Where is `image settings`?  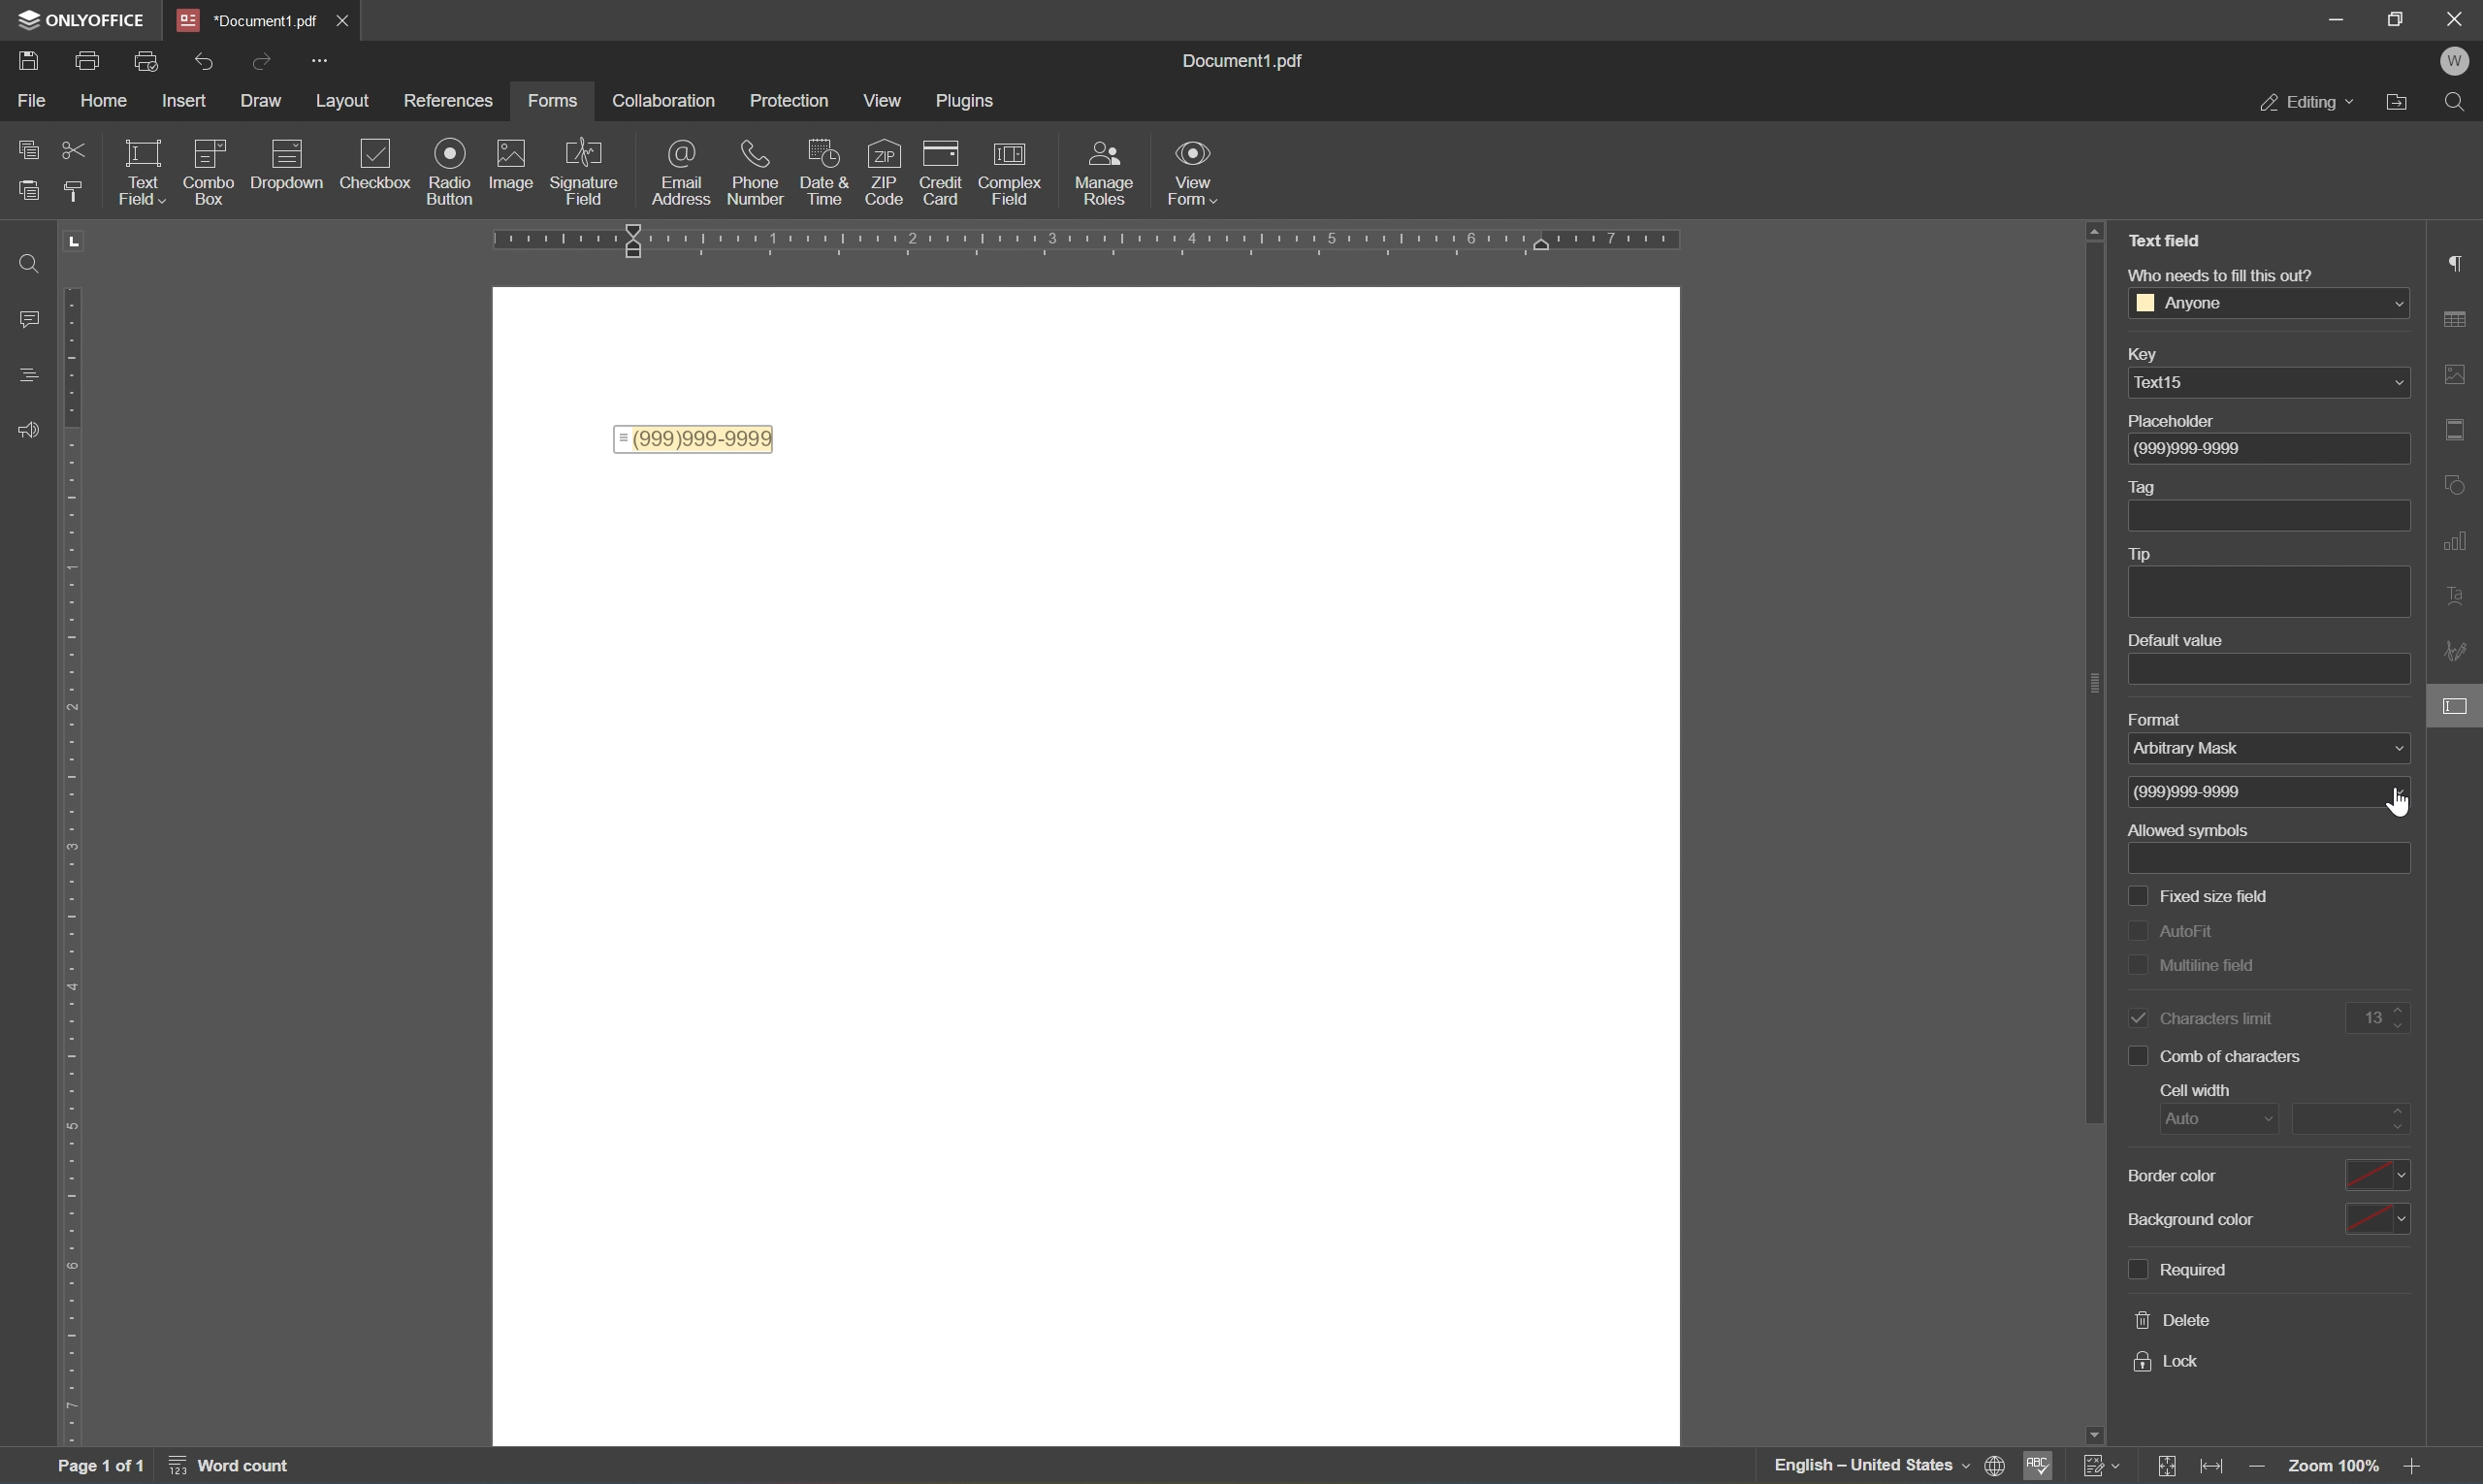 image settings is located at coordinates (2455, 370).